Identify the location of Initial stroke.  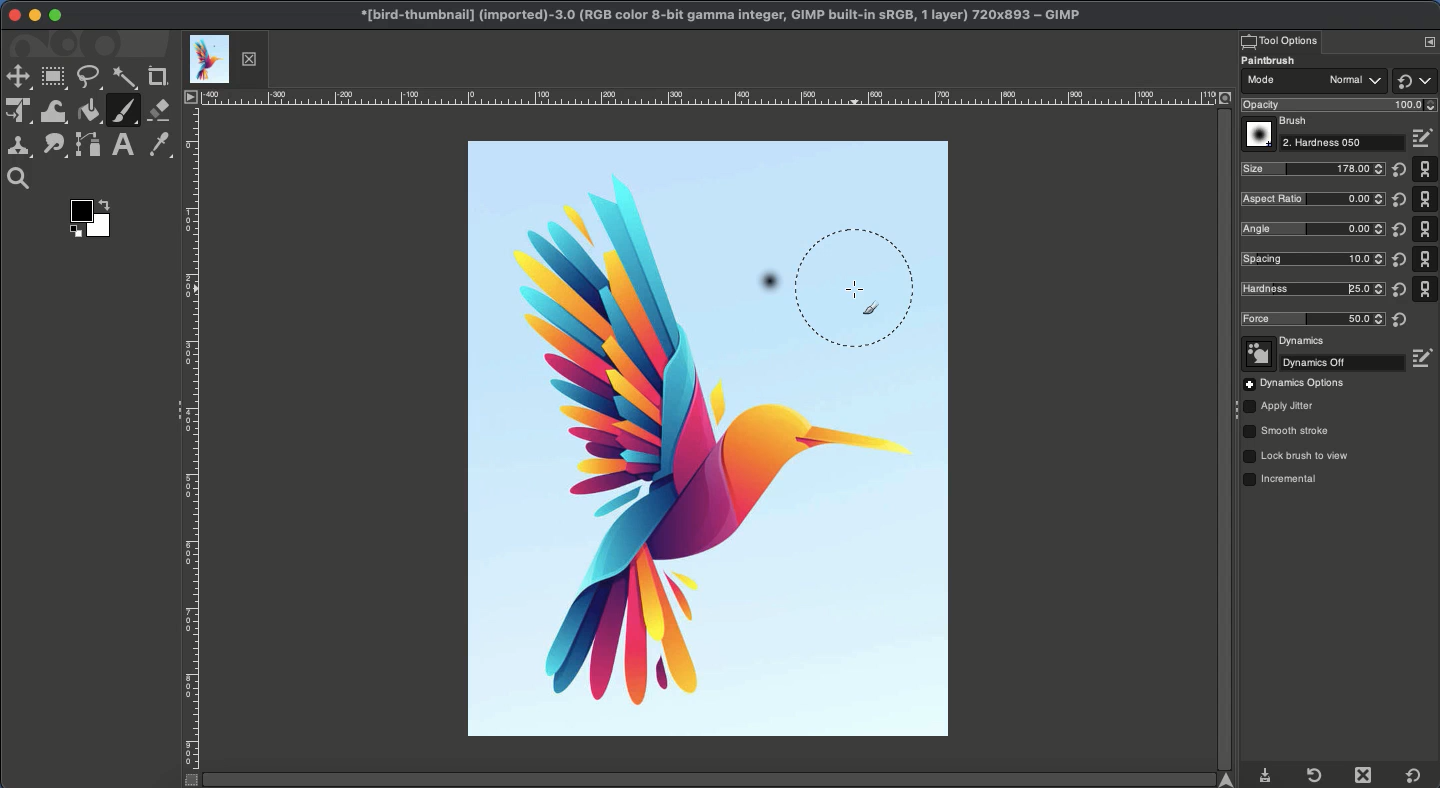
(768, 286).